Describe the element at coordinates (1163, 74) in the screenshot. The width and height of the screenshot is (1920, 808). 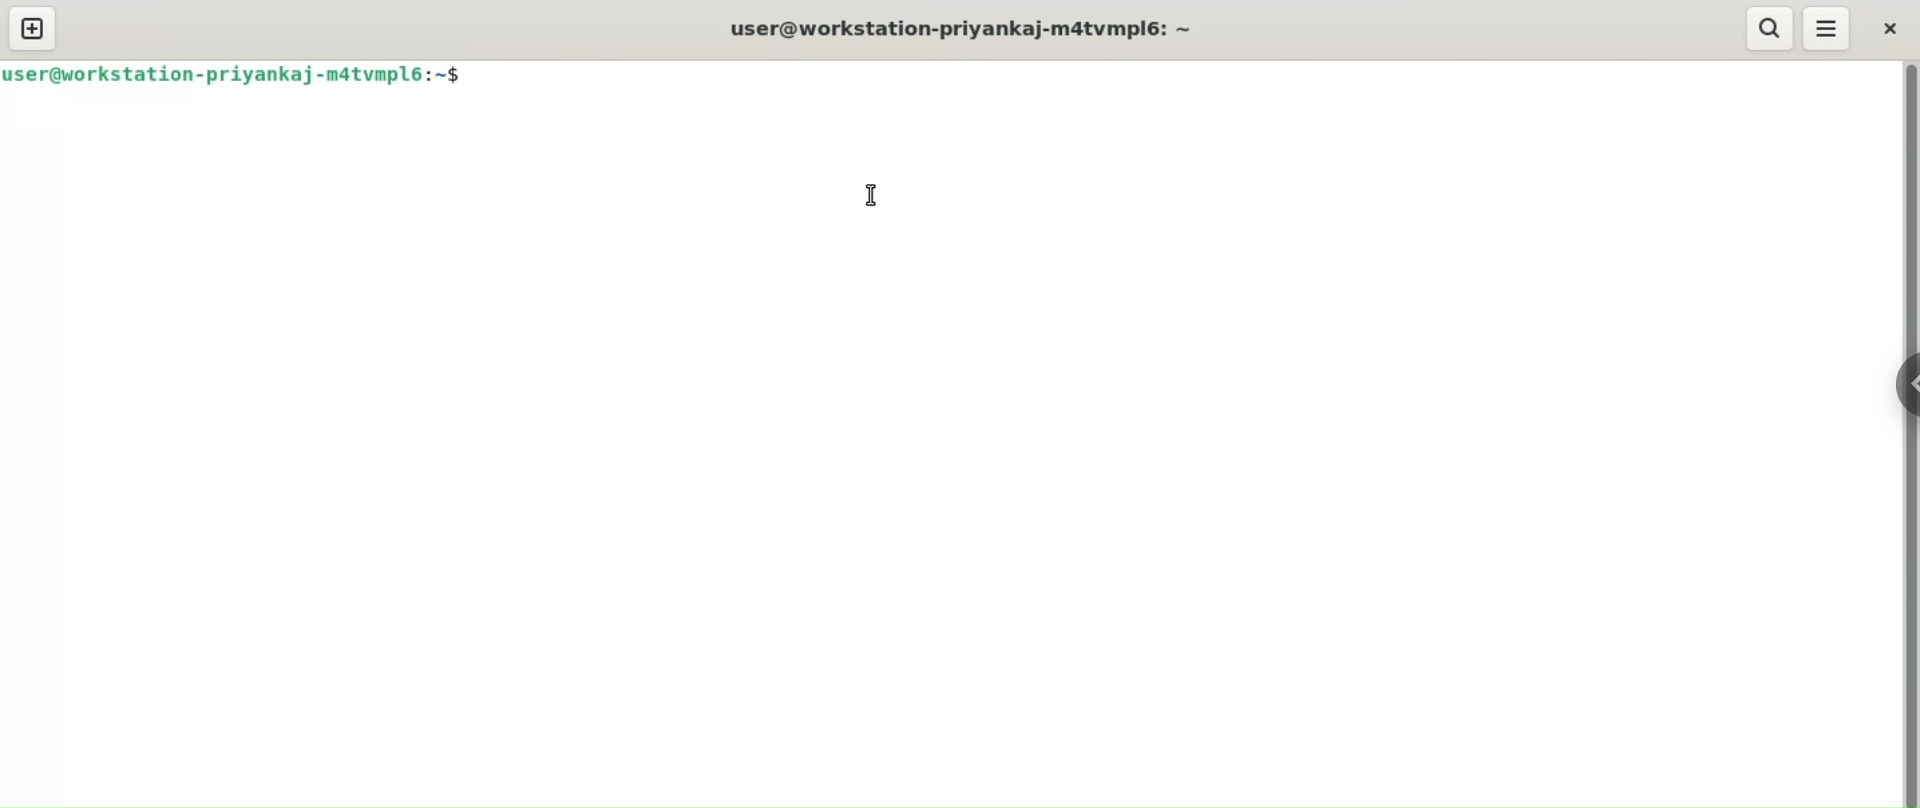
I see `command input` at that location.